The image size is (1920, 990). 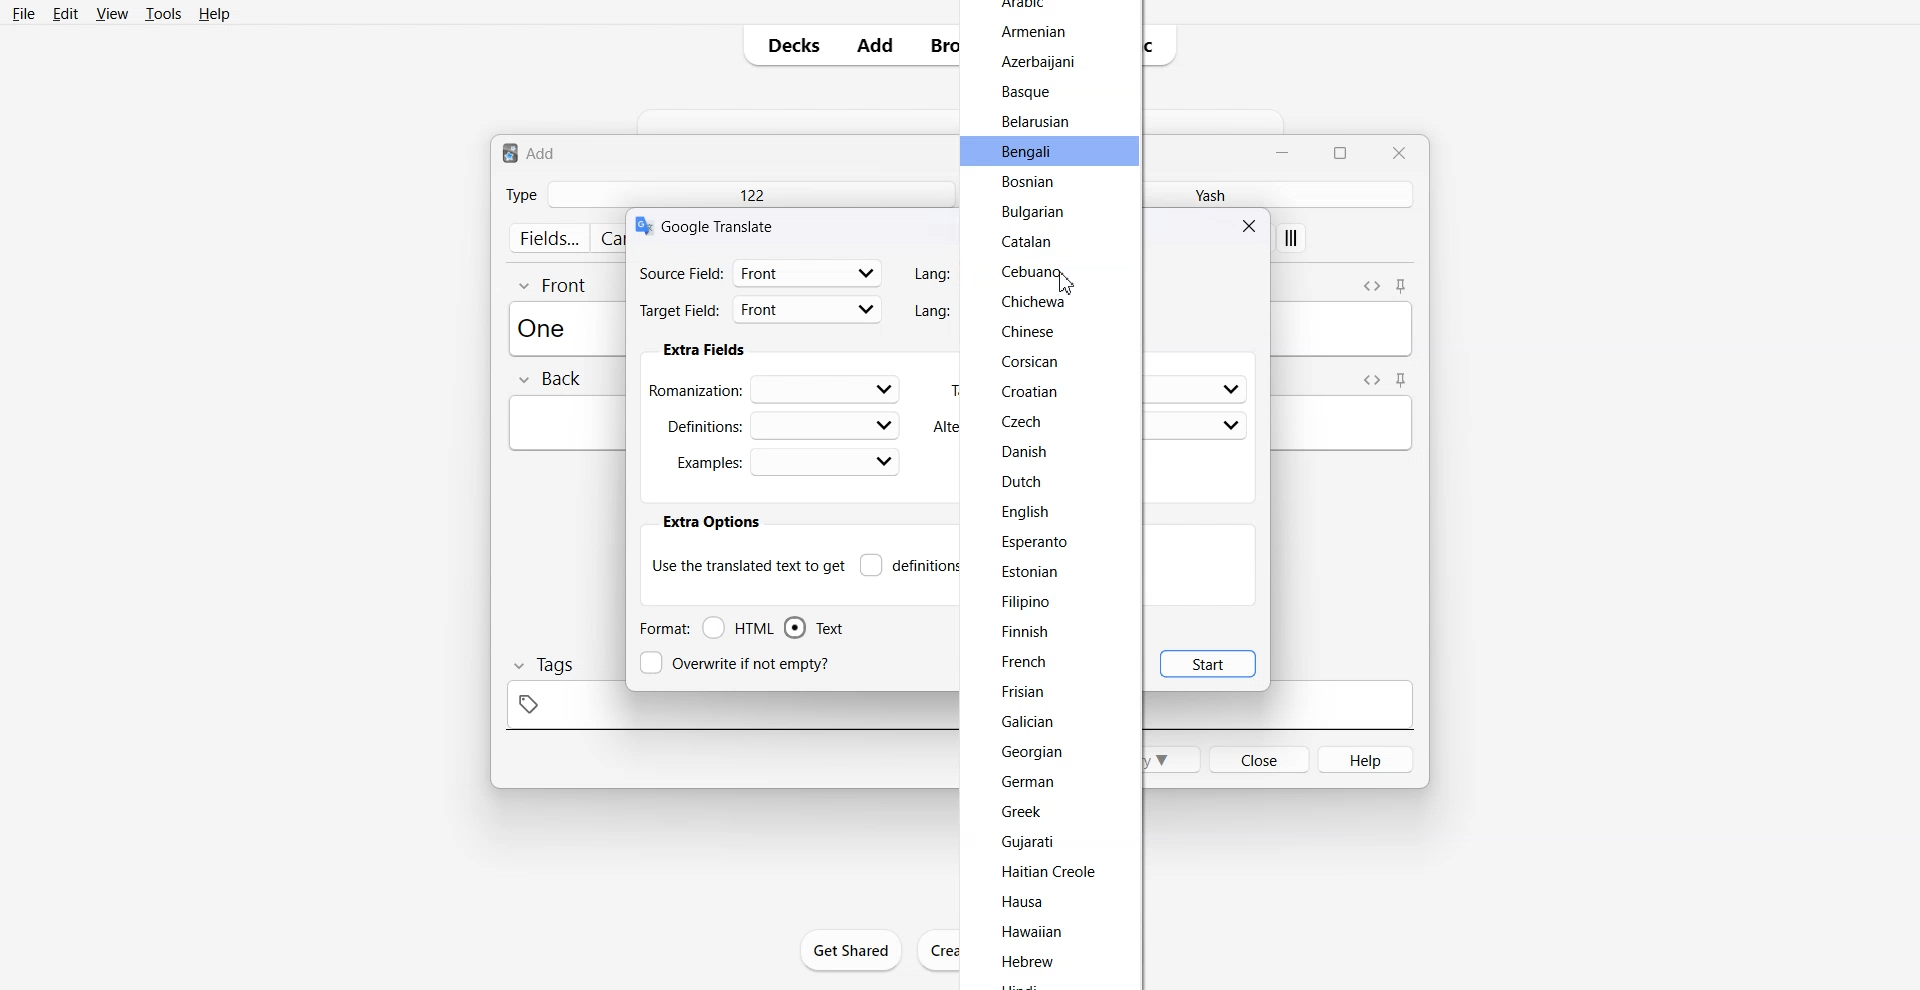 What do you see at coordinates (1025, 512) in the screenshot?
I see `English` at bounding box center [1025, 512].